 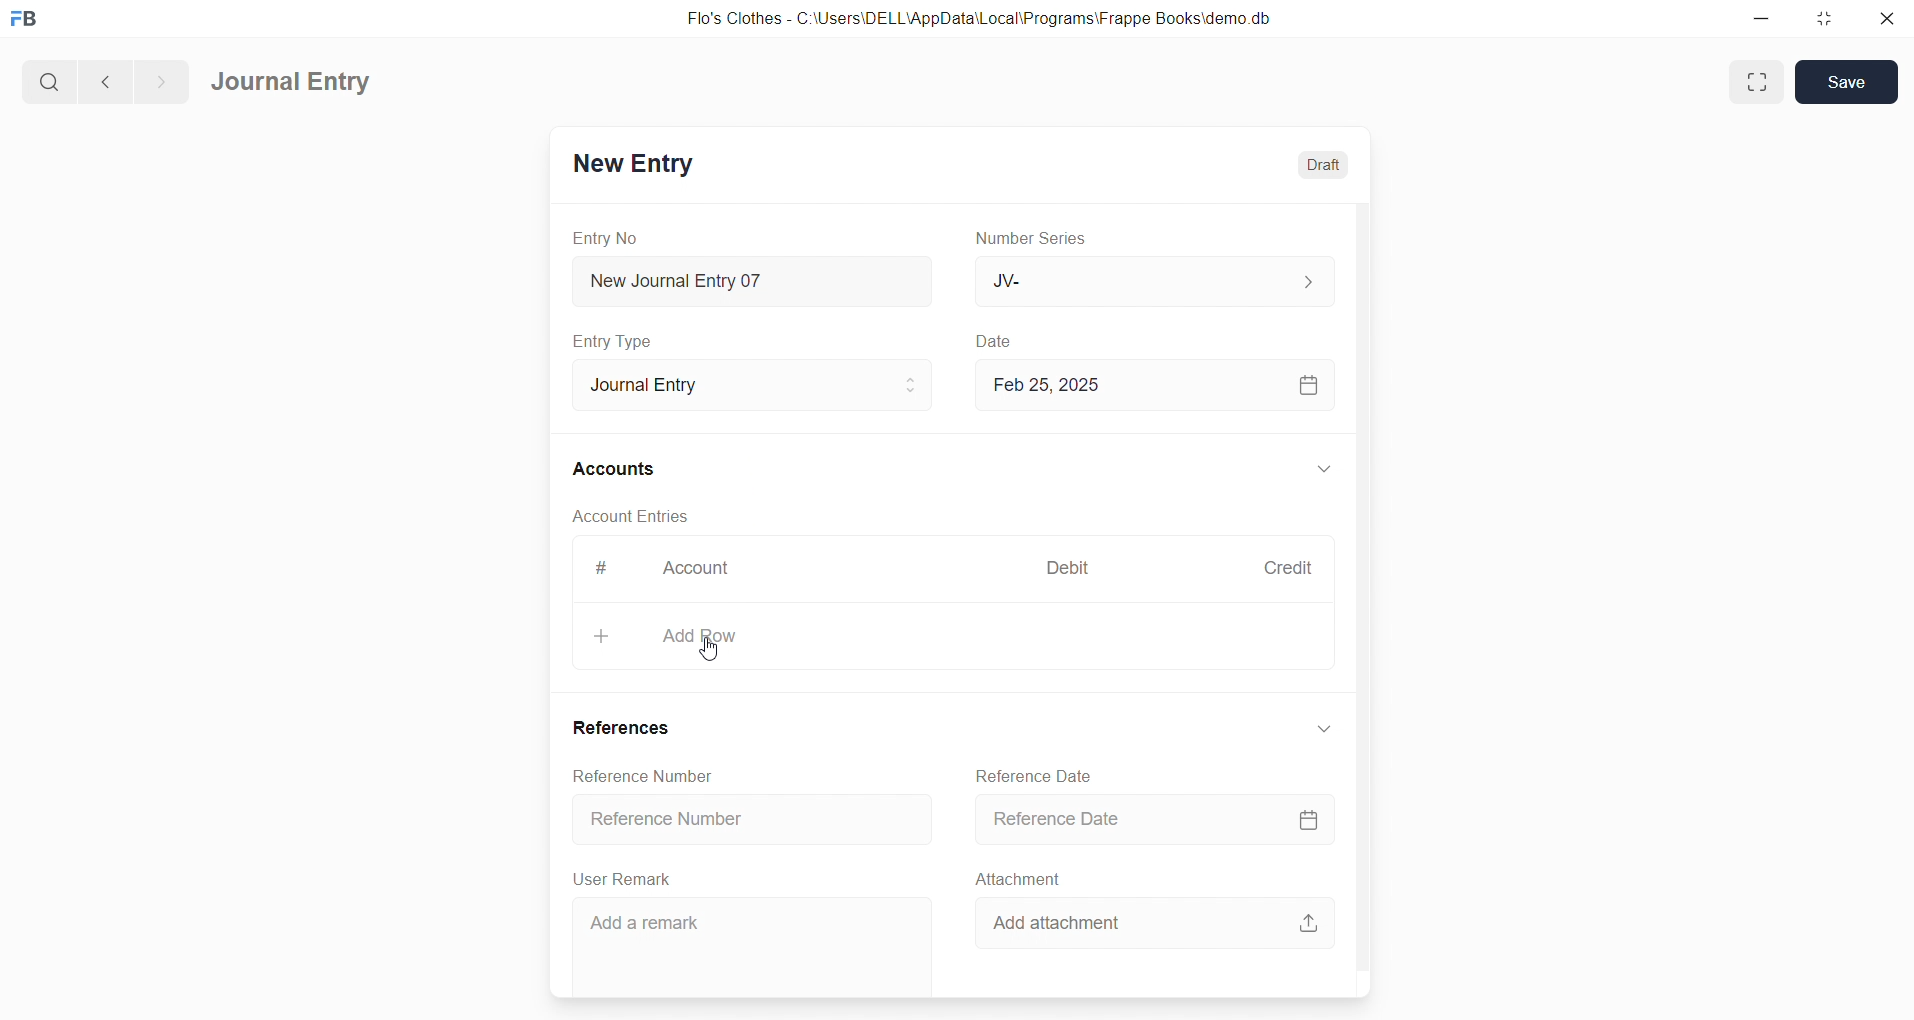 I want to click on Add Row, so click(x=952, y=638).